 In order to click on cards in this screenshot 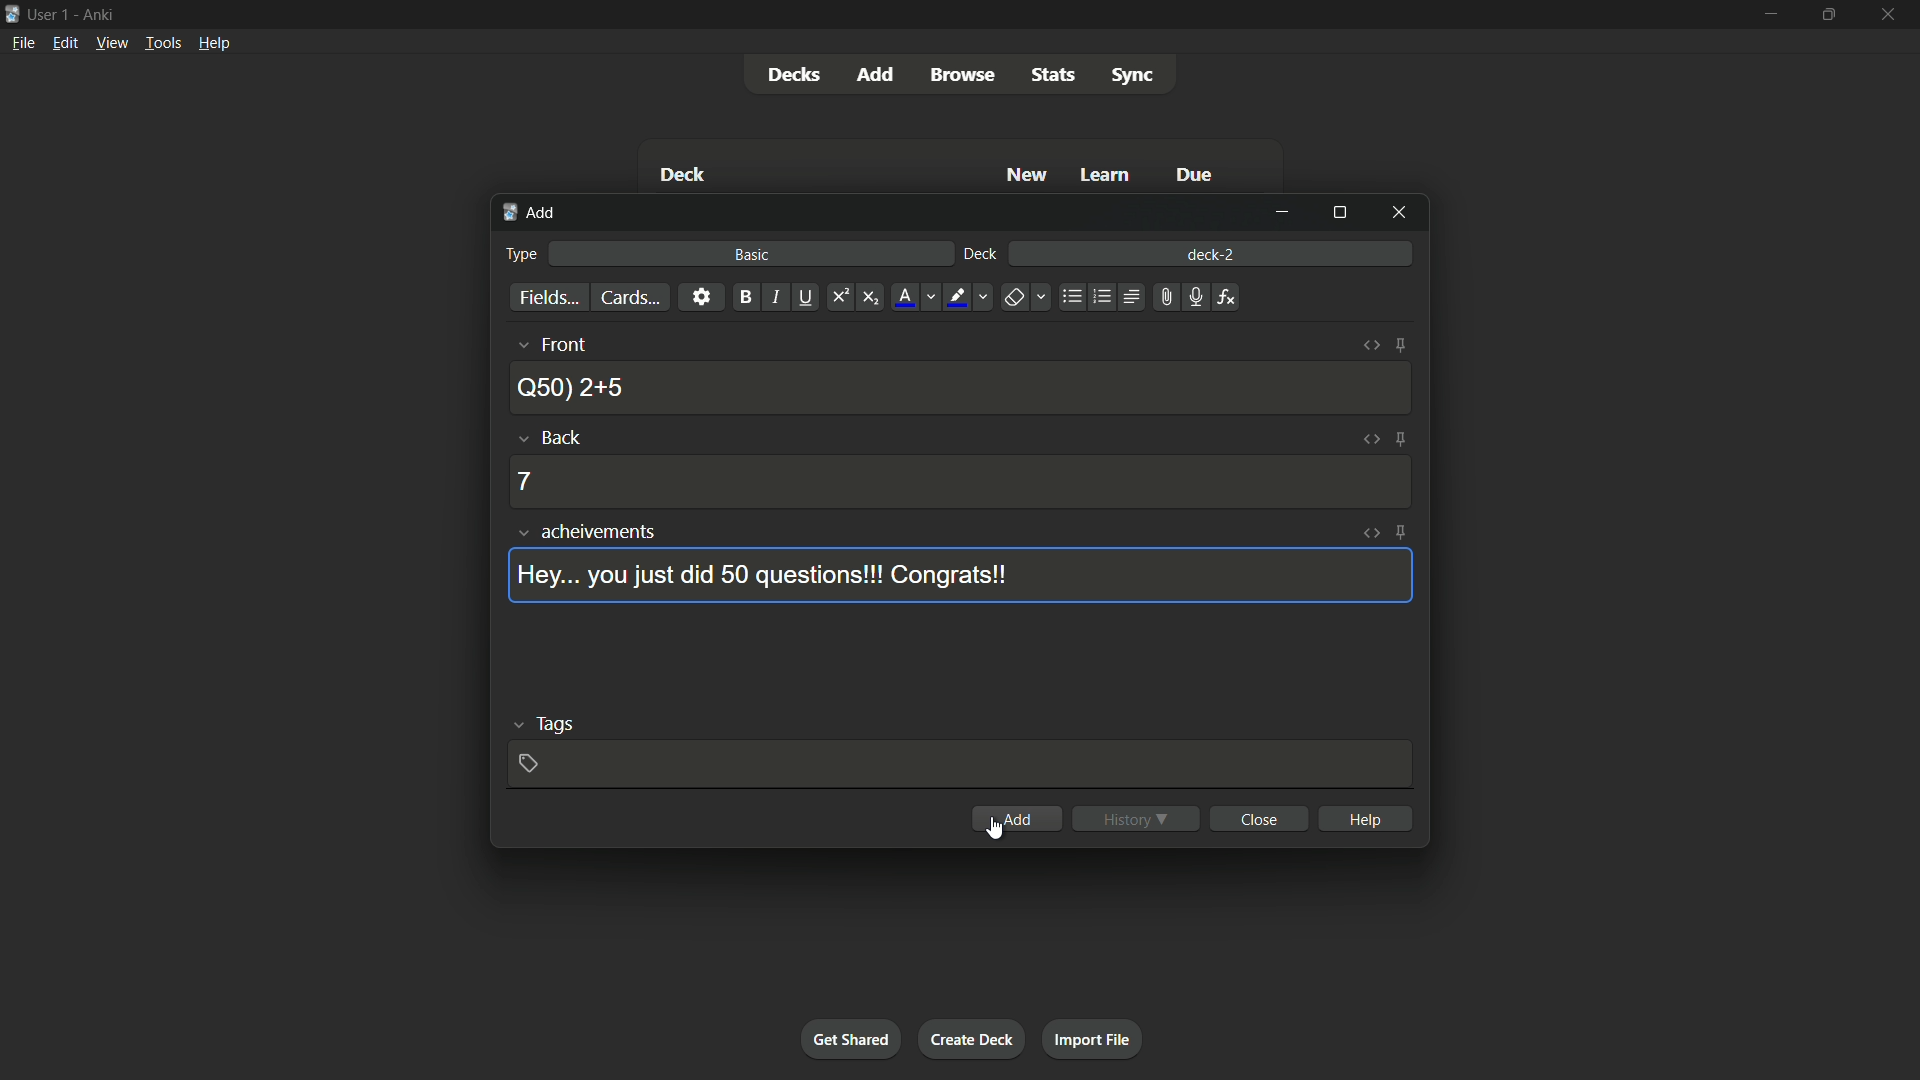, I will do `click(632, 297)`.